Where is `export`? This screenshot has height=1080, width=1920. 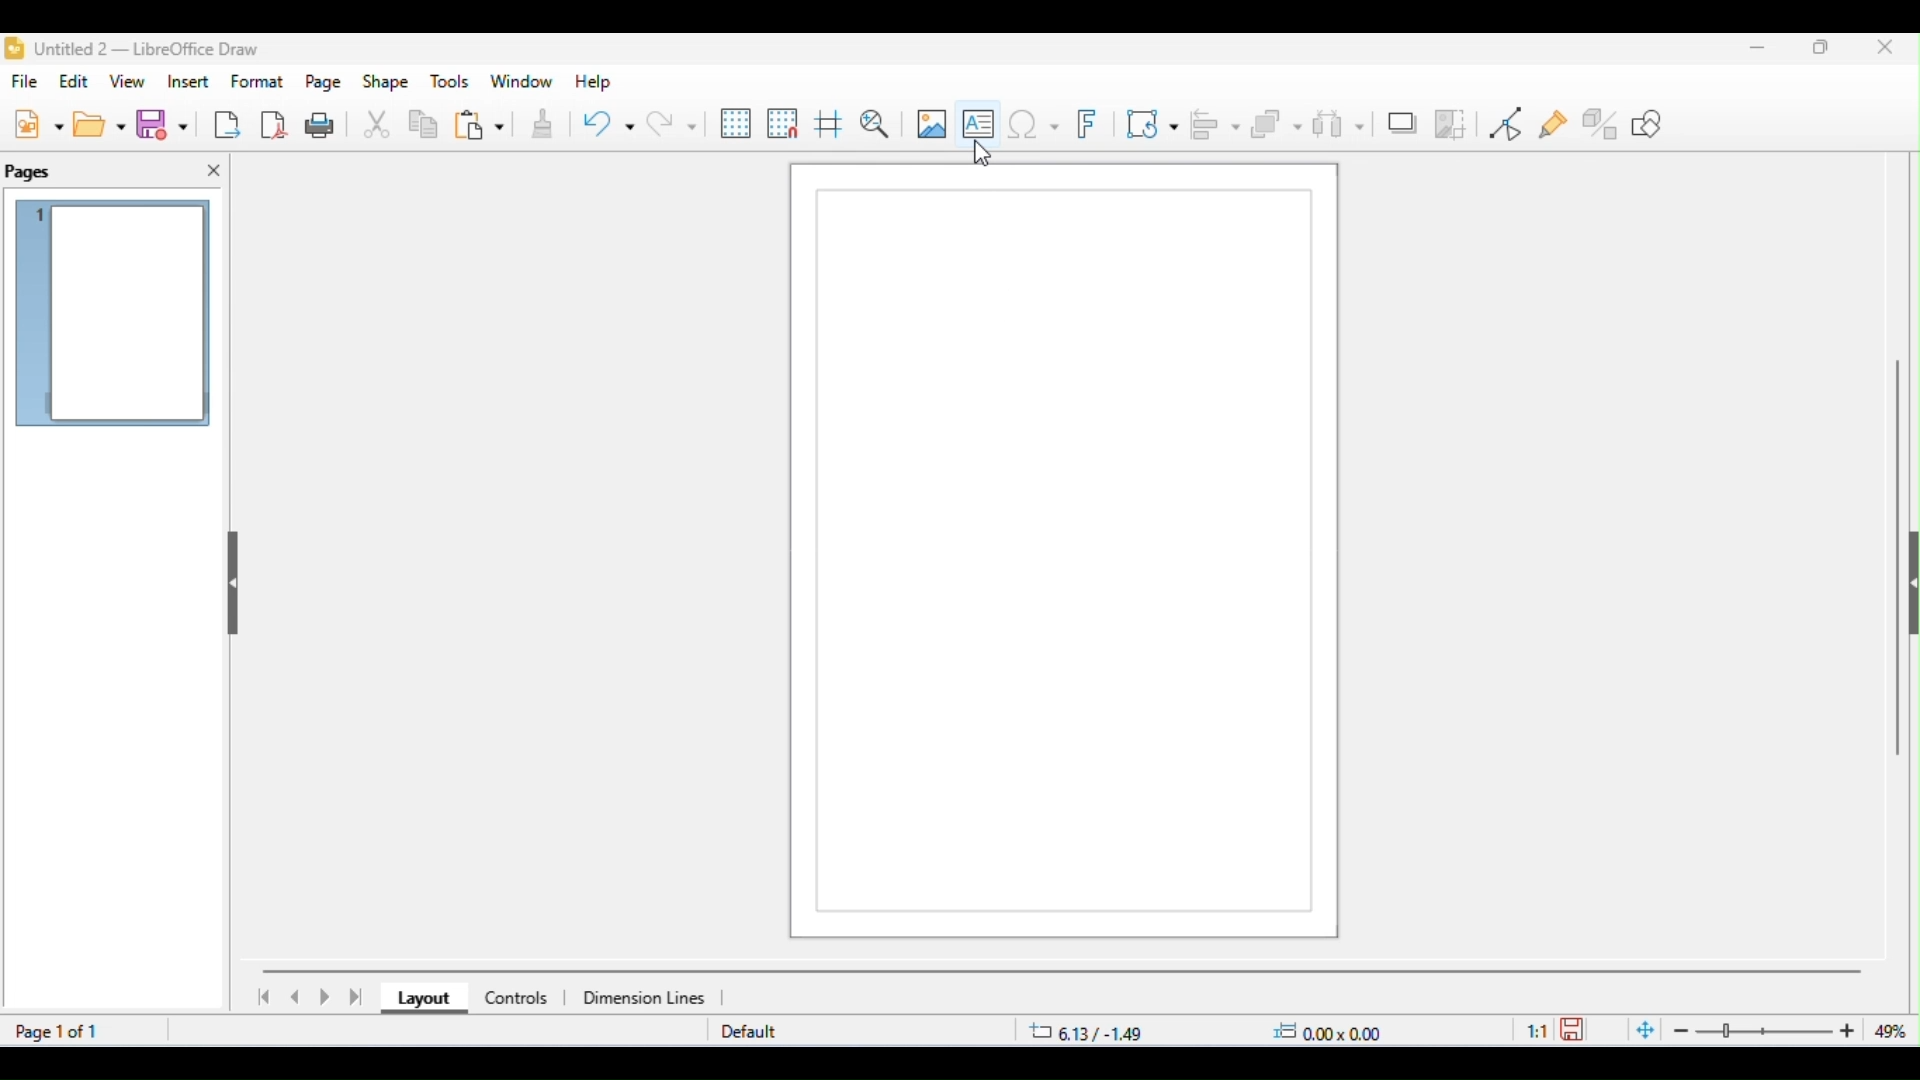
export is located at coordinates (226, 124).